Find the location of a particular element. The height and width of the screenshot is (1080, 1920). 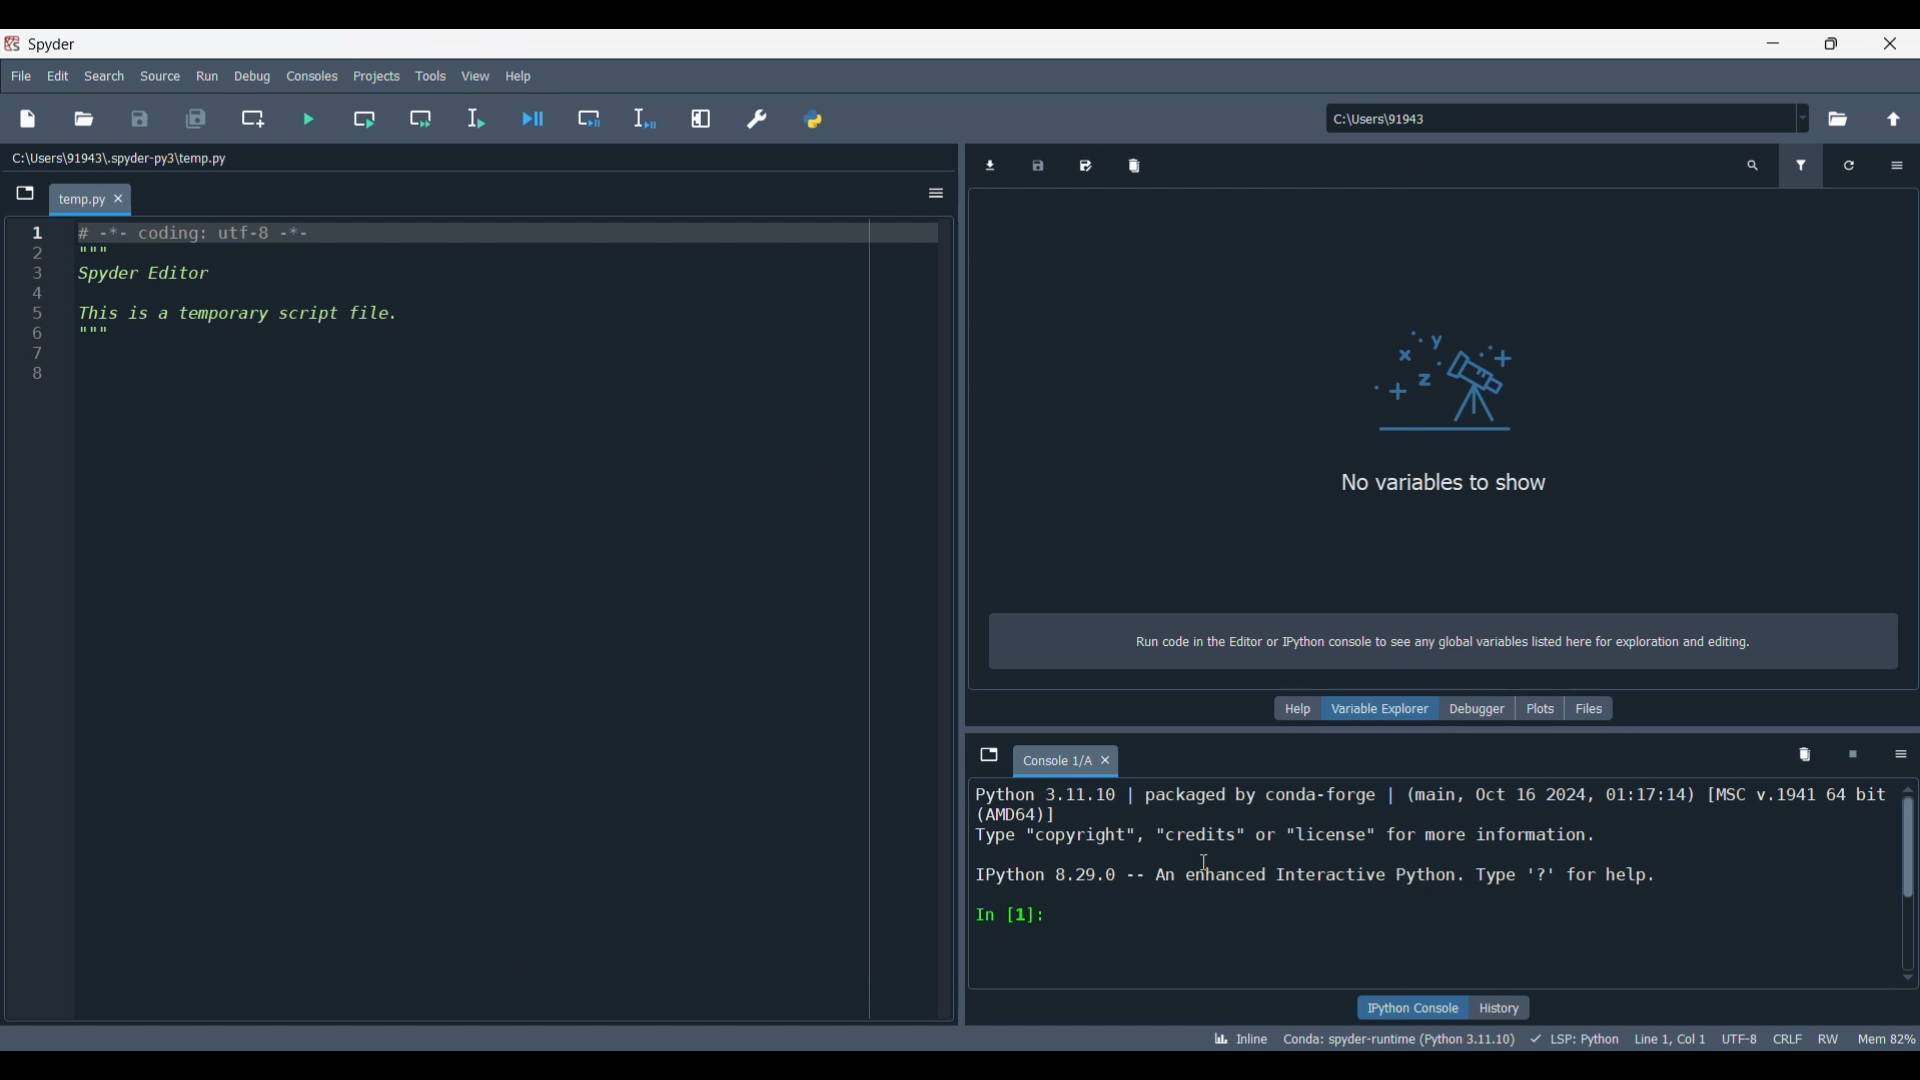

Files is located at coordinates (1589, 708).